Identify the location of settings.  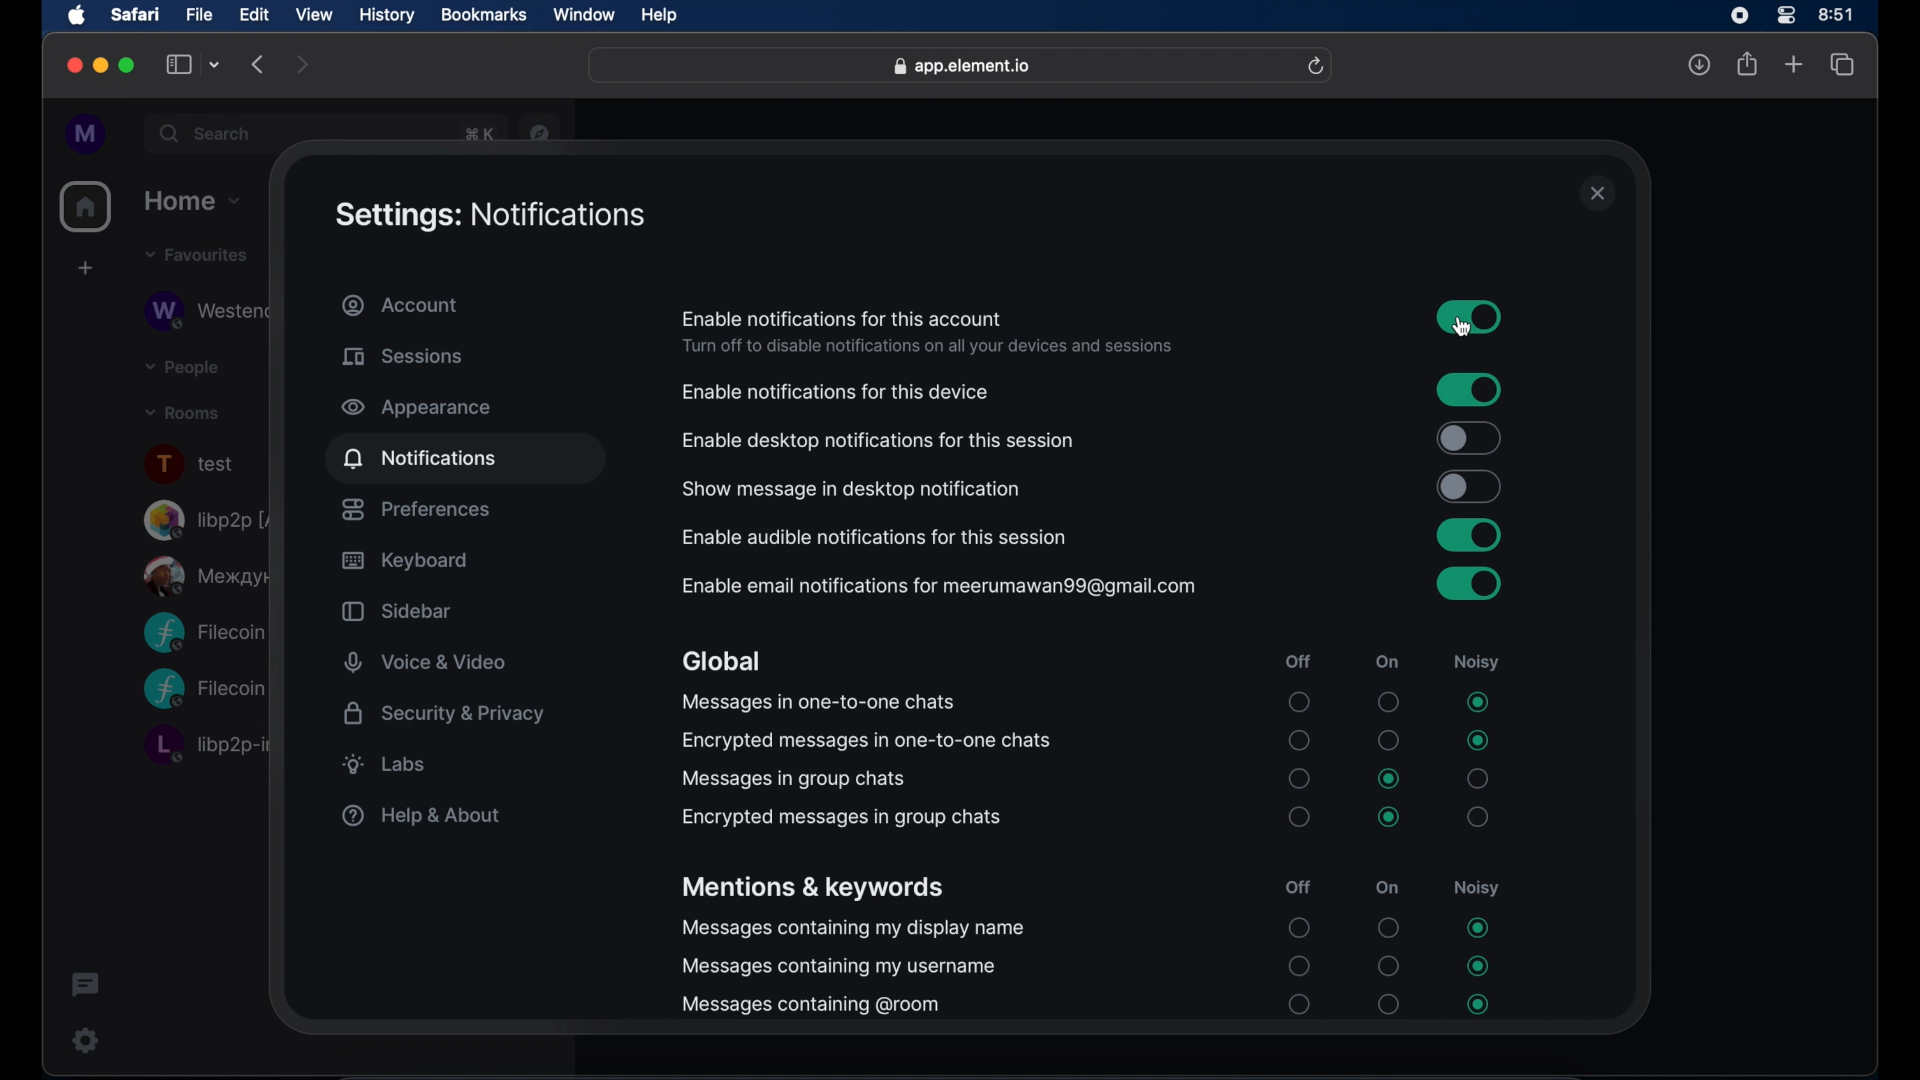
(85, 1042).